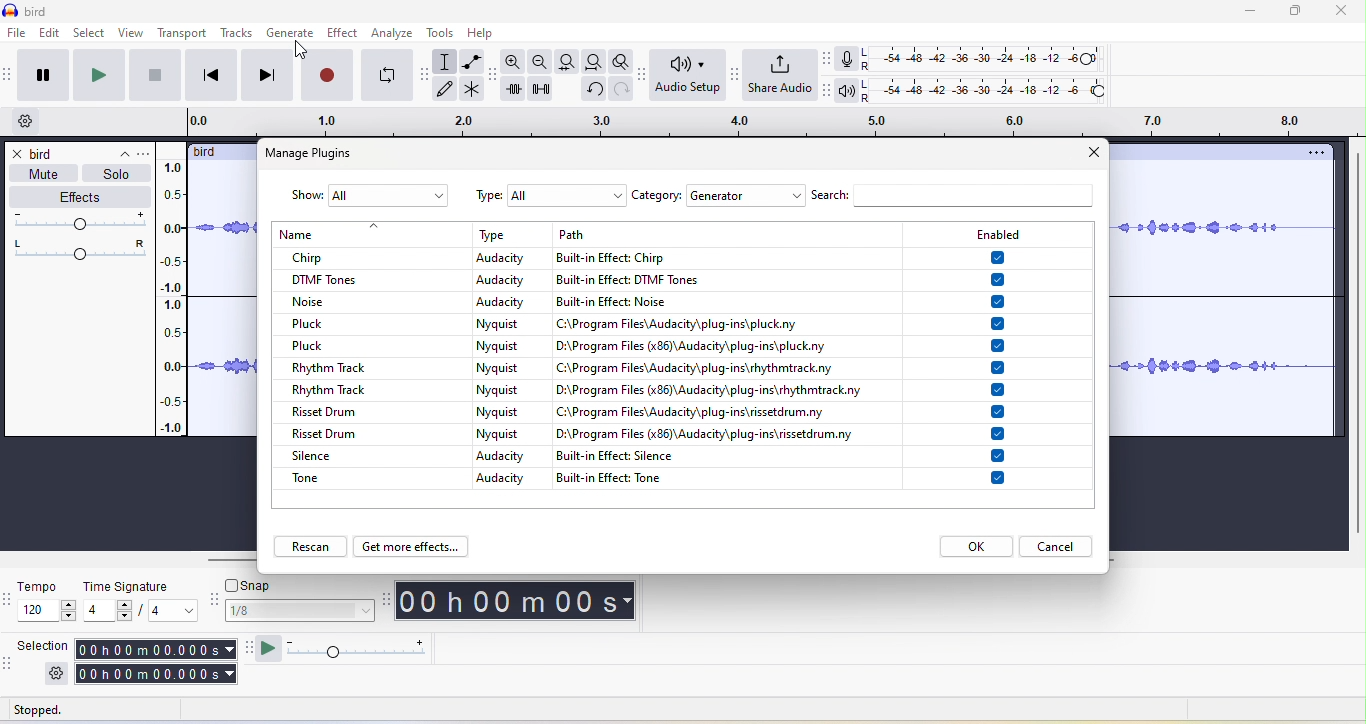  What do you see at coordinates (140, 599) in the screenshot?
I see `time signature` at bounding box center [140, 599].